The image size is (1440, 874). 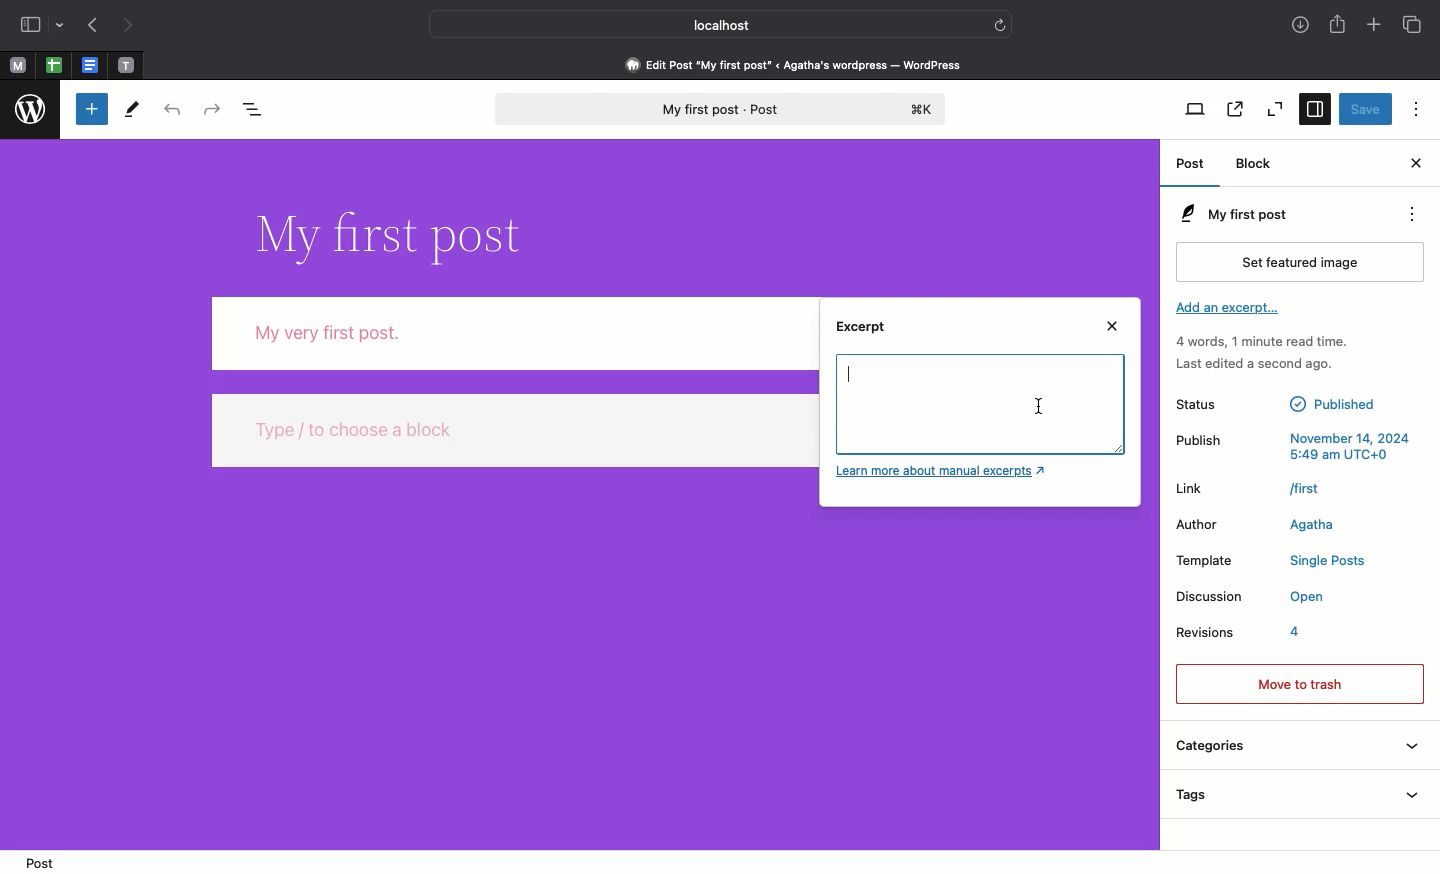 What do you see at coordinates (1193, 167) in the screenshot?
I see `Post` at bounding box center [1193, 167].